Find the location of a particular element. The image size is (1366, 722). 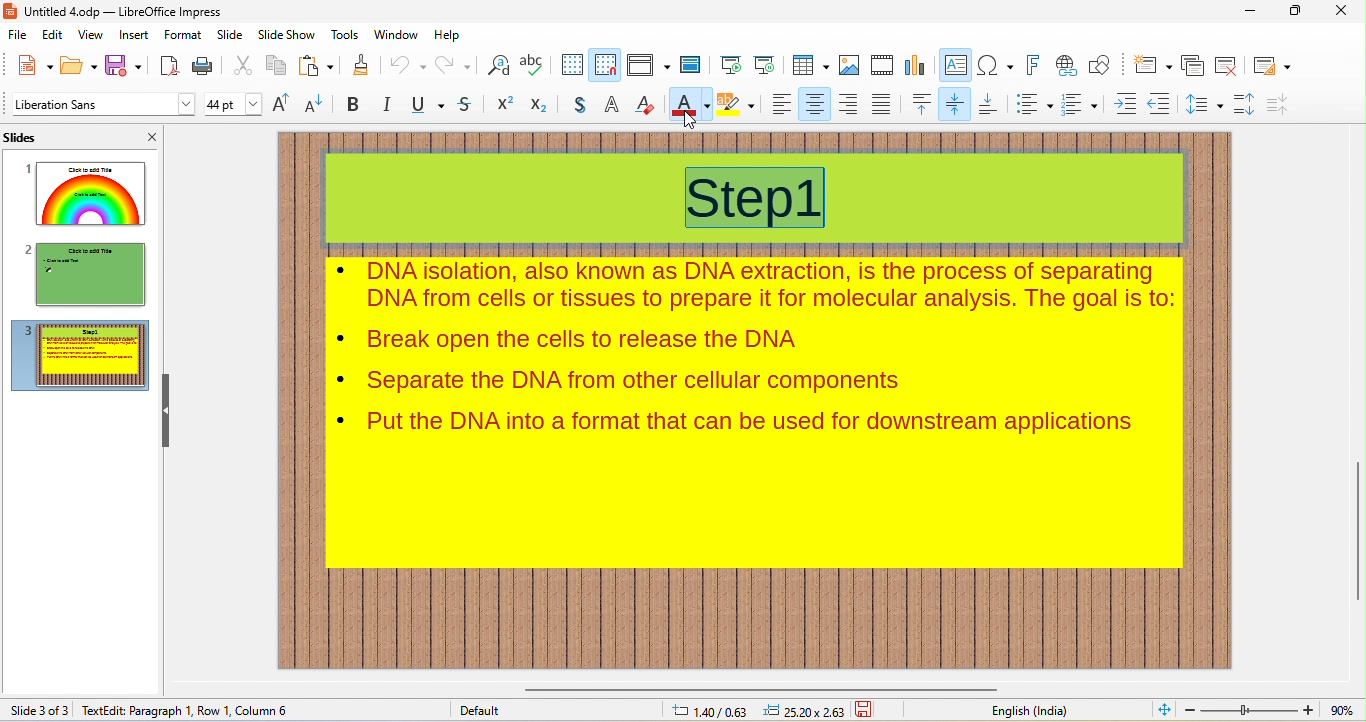

file is located at coordinates (19, 35).